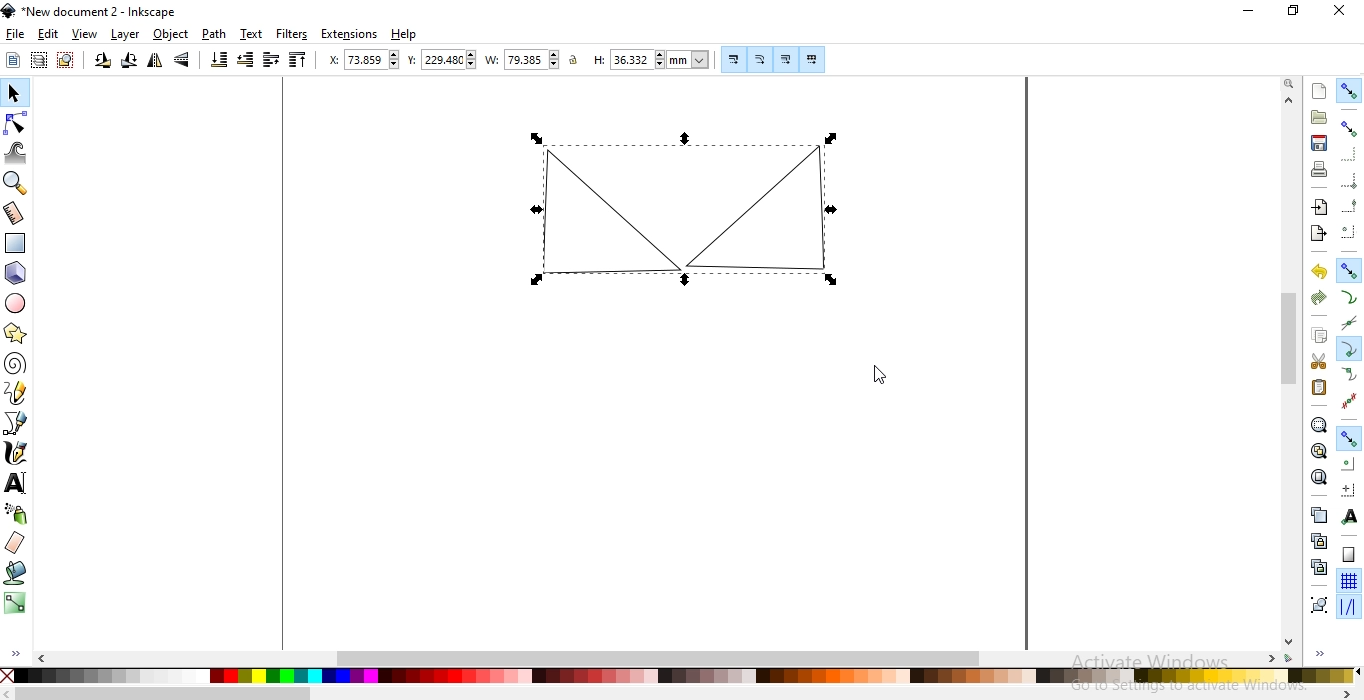  I want to click on unlock, so click(578, 62).